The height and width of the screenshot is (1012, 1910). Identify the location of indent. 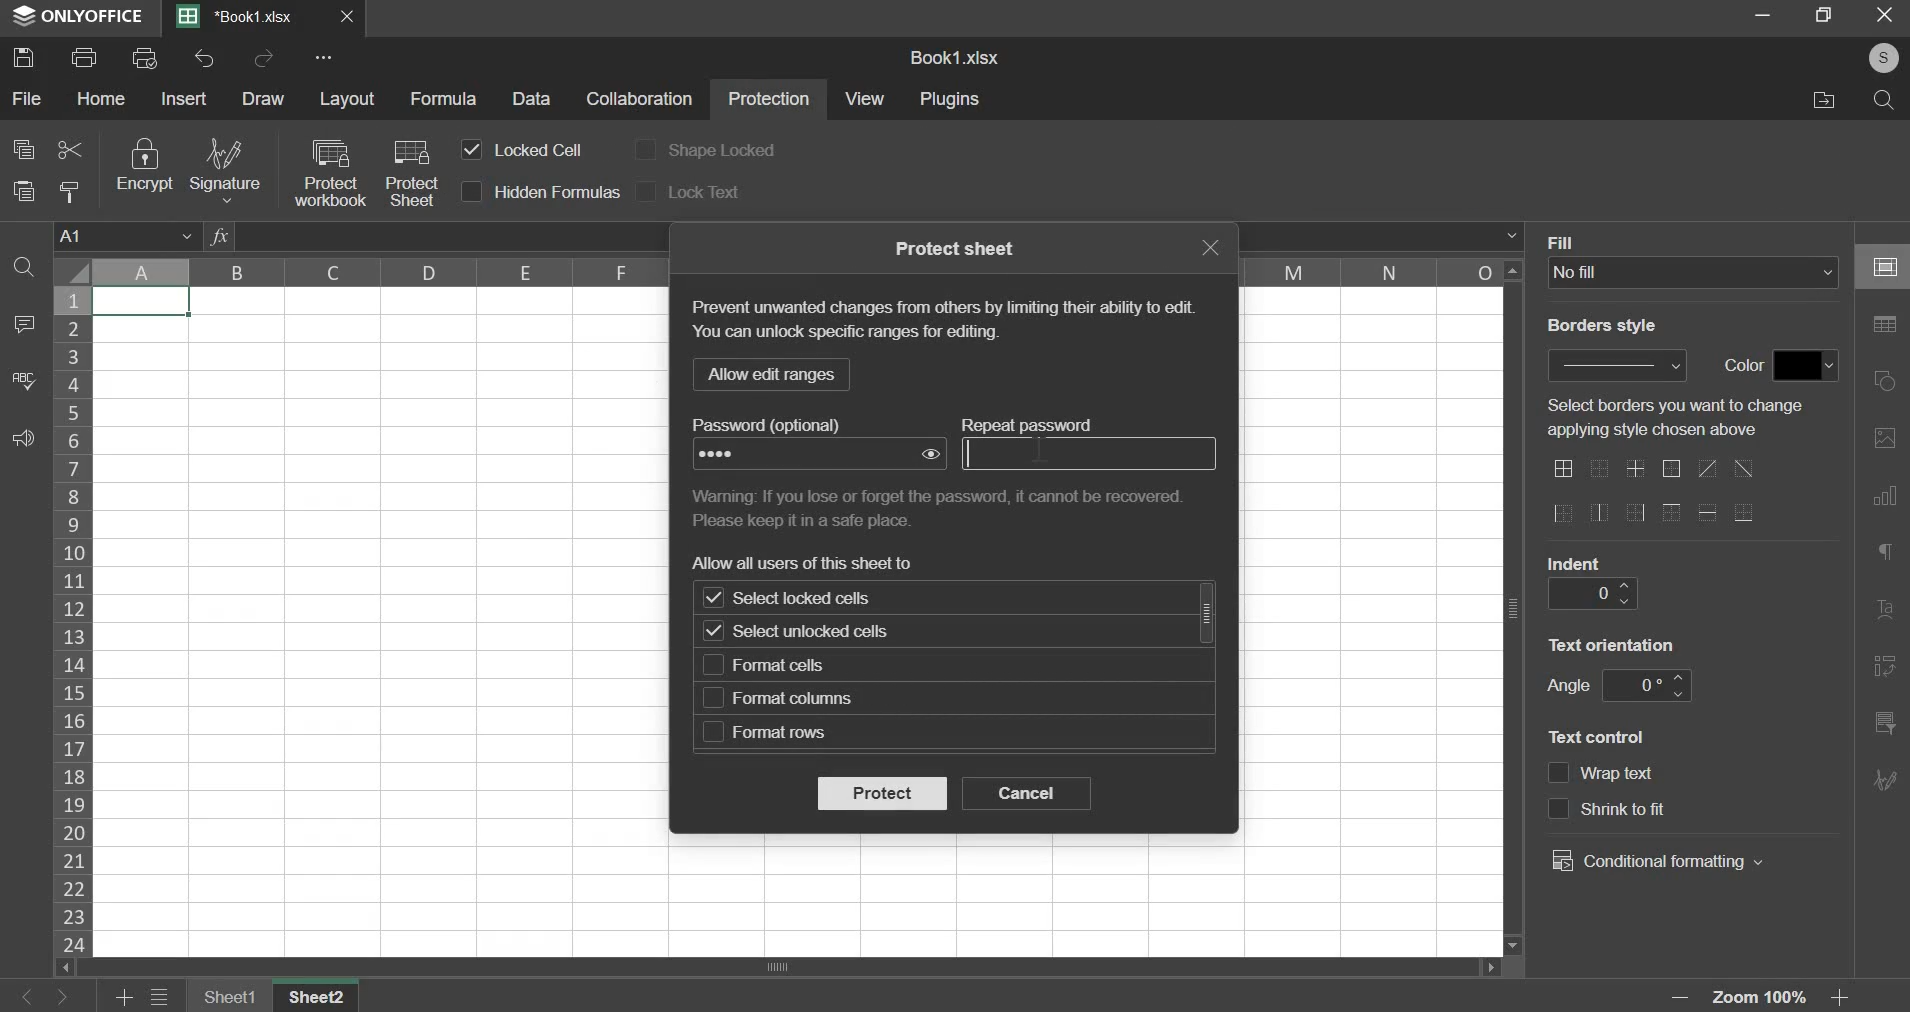
(1574, 562).